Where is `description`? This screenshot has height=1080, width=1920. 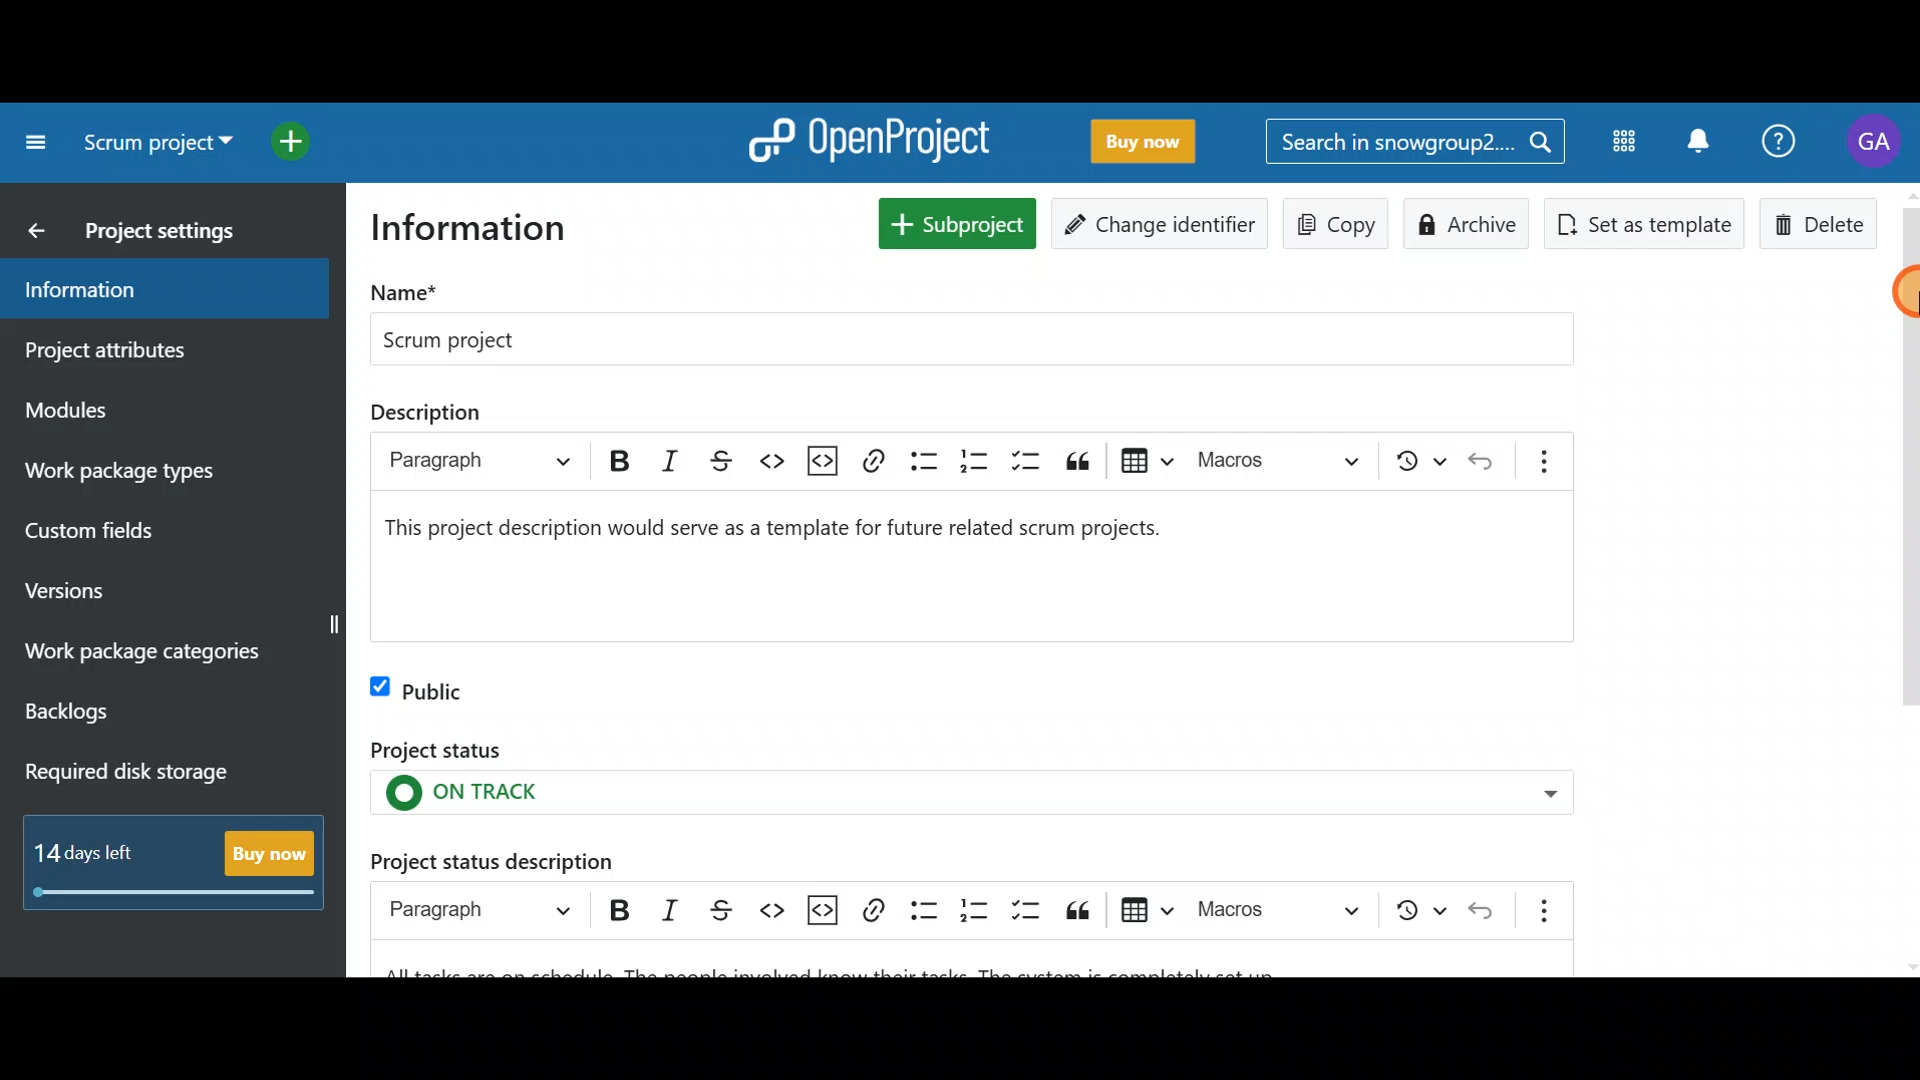 description is located at coordinates (426, 413).